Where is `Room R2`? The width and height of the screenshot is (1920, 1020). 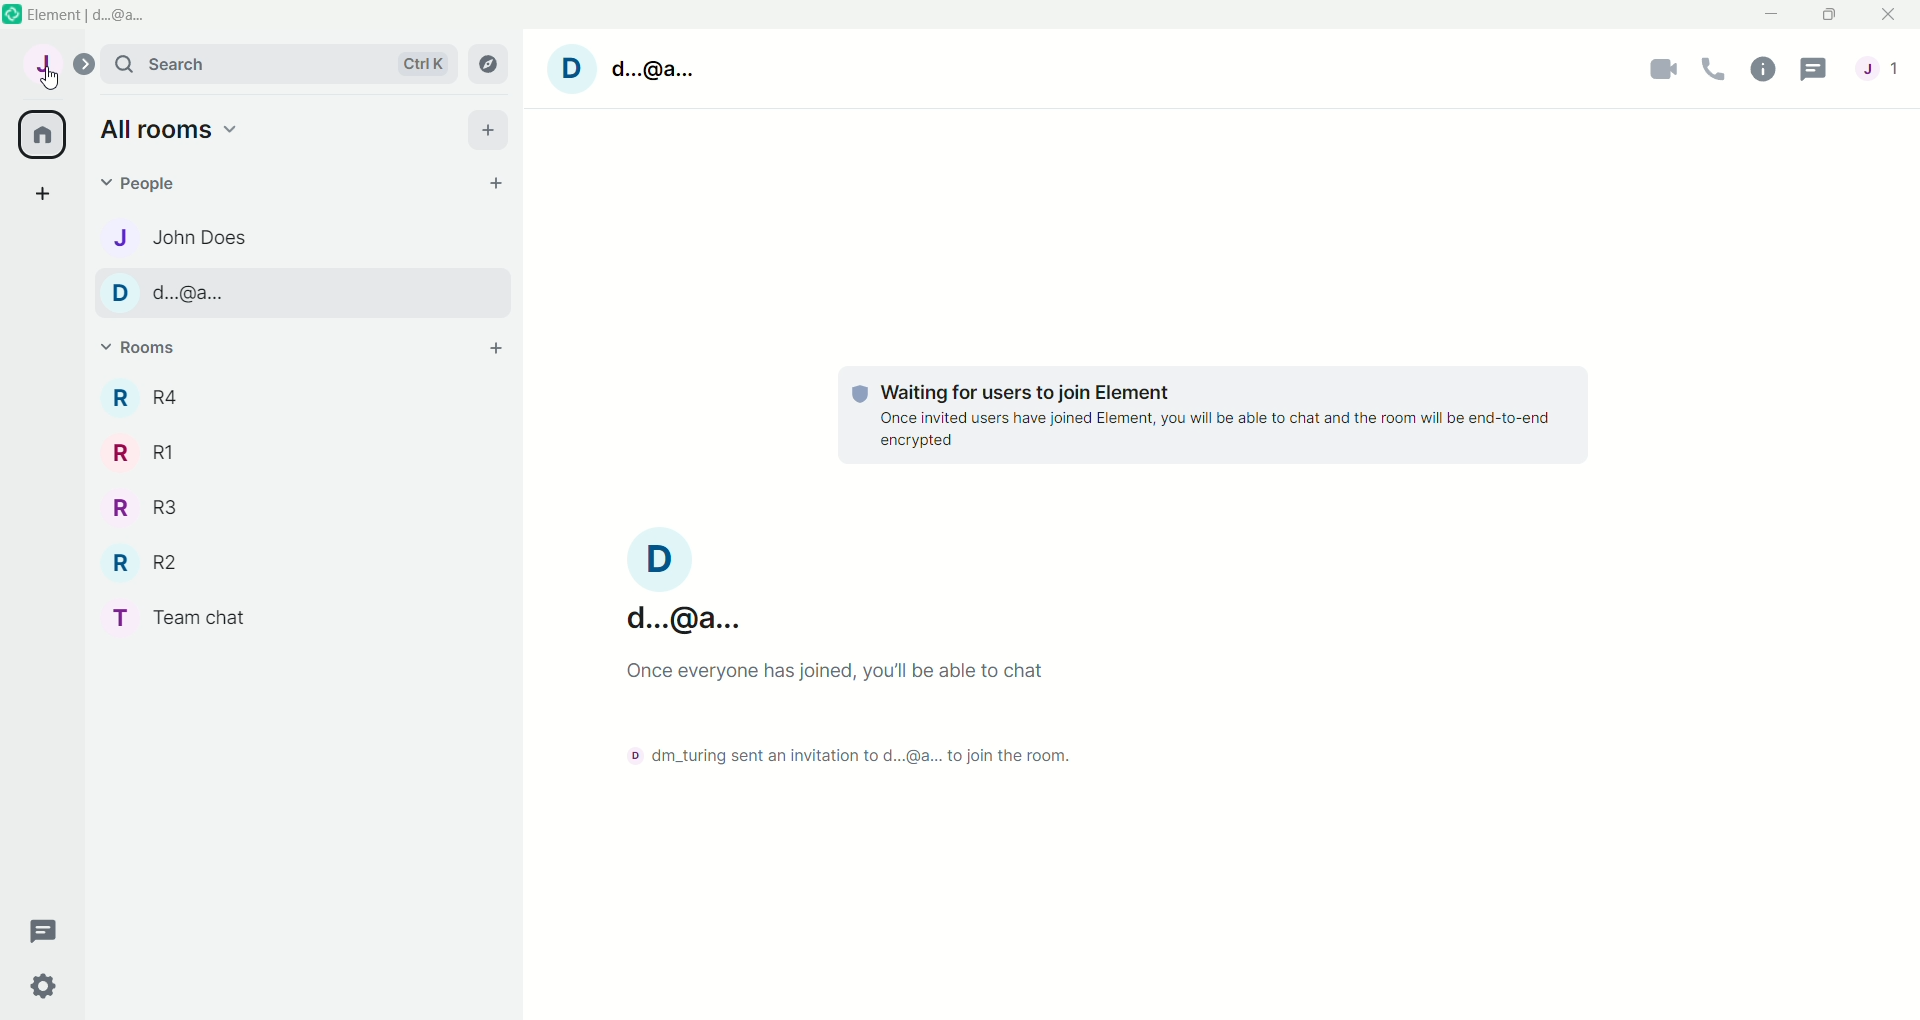
Room R2 is located at coordinates (141, 562).